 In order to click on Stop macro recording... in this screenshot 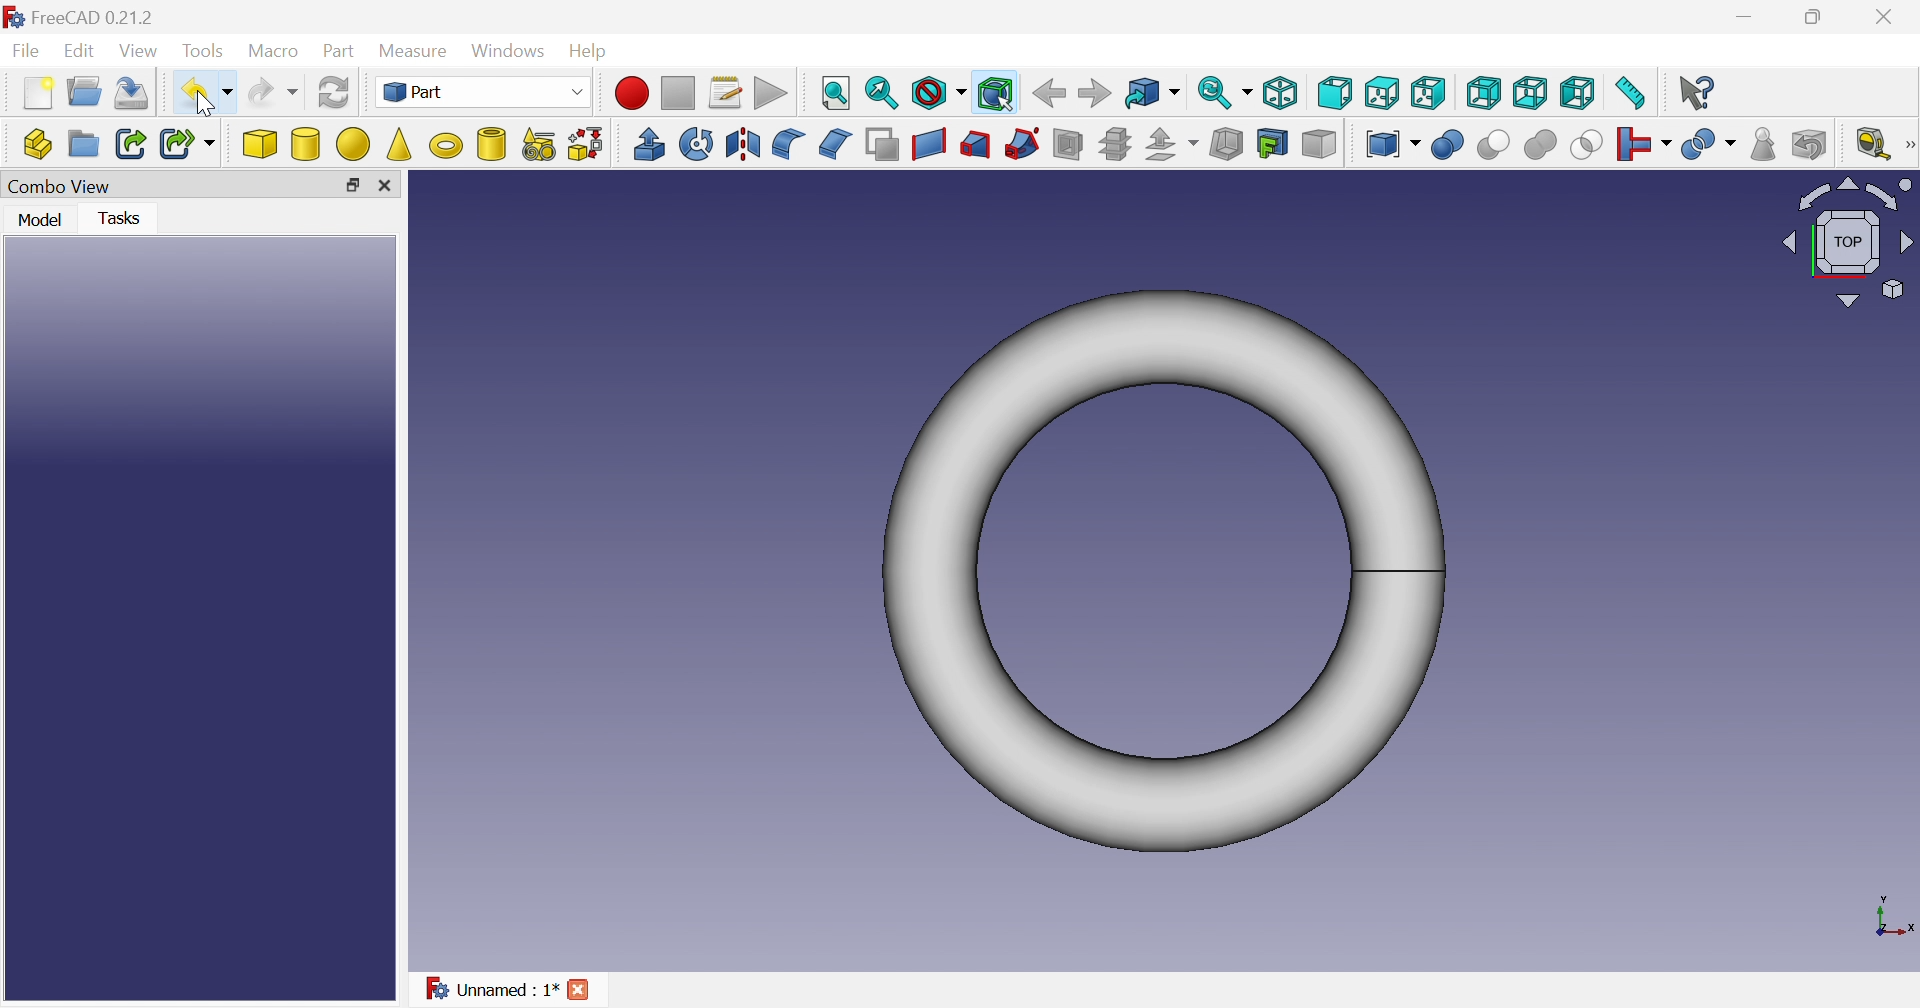, I will do `click(679, 94)`.